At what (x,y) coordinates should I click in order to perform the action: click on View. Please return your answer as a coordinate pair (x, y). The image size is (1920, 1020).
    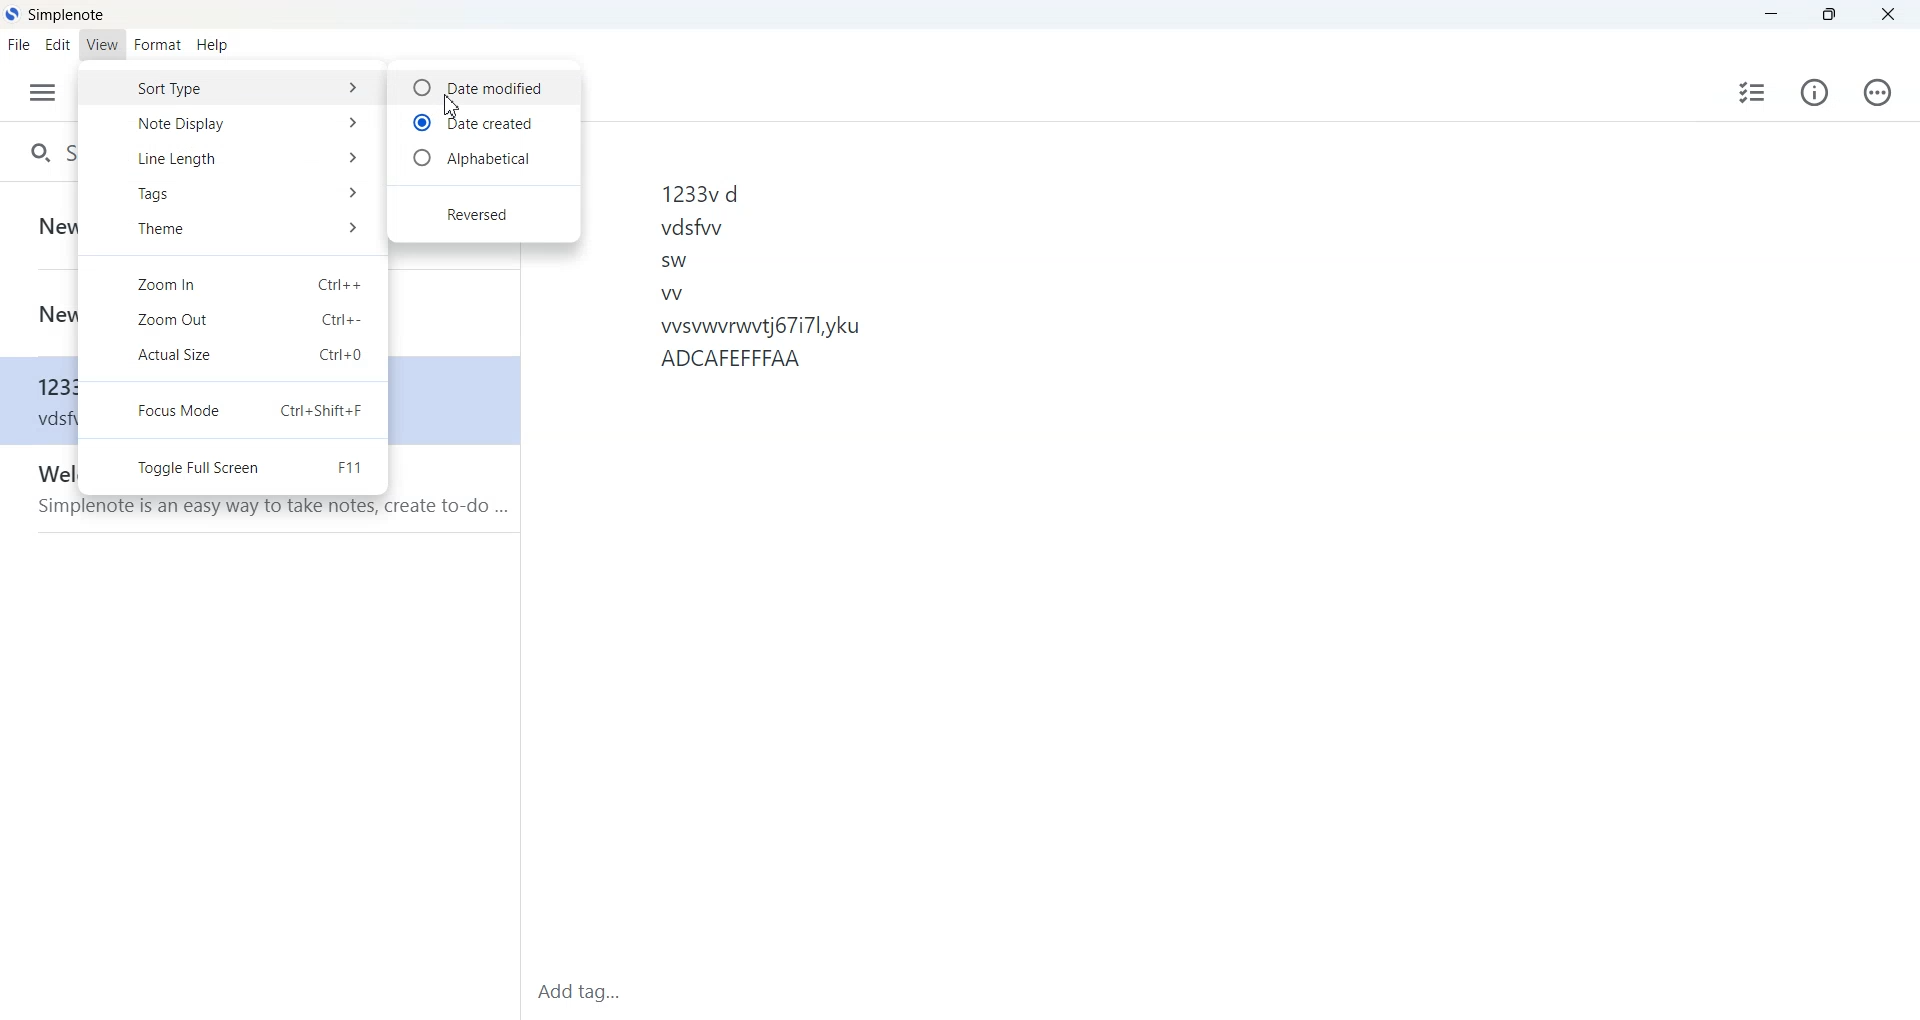
    Looking at the image, I should click on (103, 45).